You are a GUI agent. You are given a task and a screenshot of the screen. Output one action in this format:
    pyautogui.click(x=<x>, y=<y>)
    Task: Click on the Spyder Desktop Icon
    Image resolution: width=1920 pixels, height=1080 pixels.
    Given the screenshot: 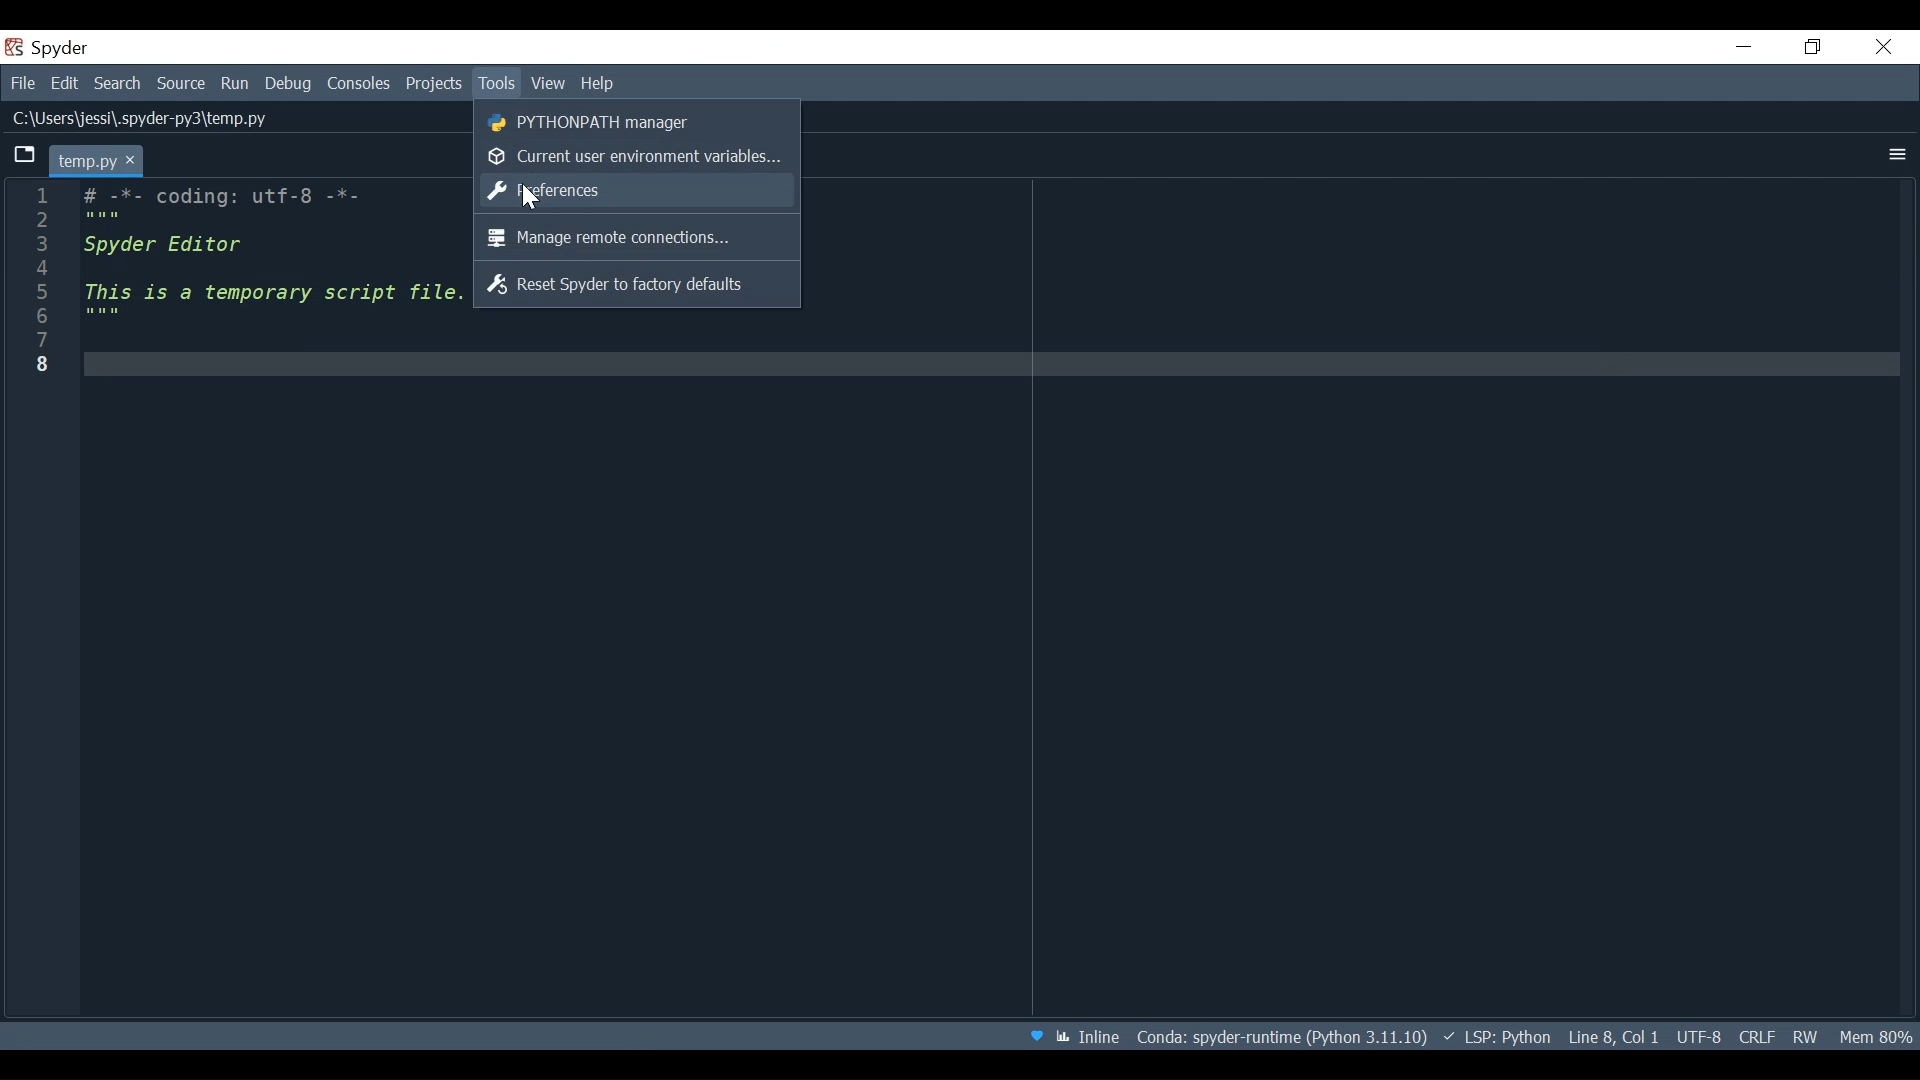 What is the action you would take?
    pyautogui.click(x=51, y=48)
    